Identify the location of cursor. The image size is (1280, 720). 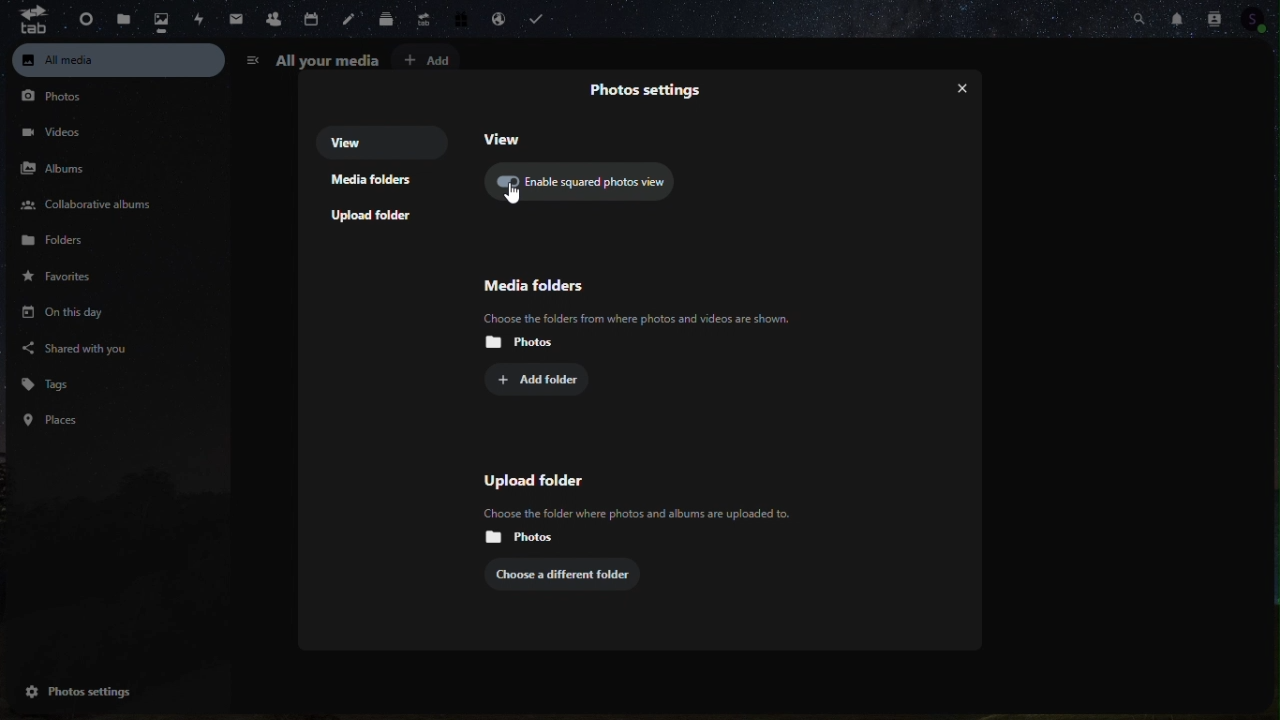
(519, 193).